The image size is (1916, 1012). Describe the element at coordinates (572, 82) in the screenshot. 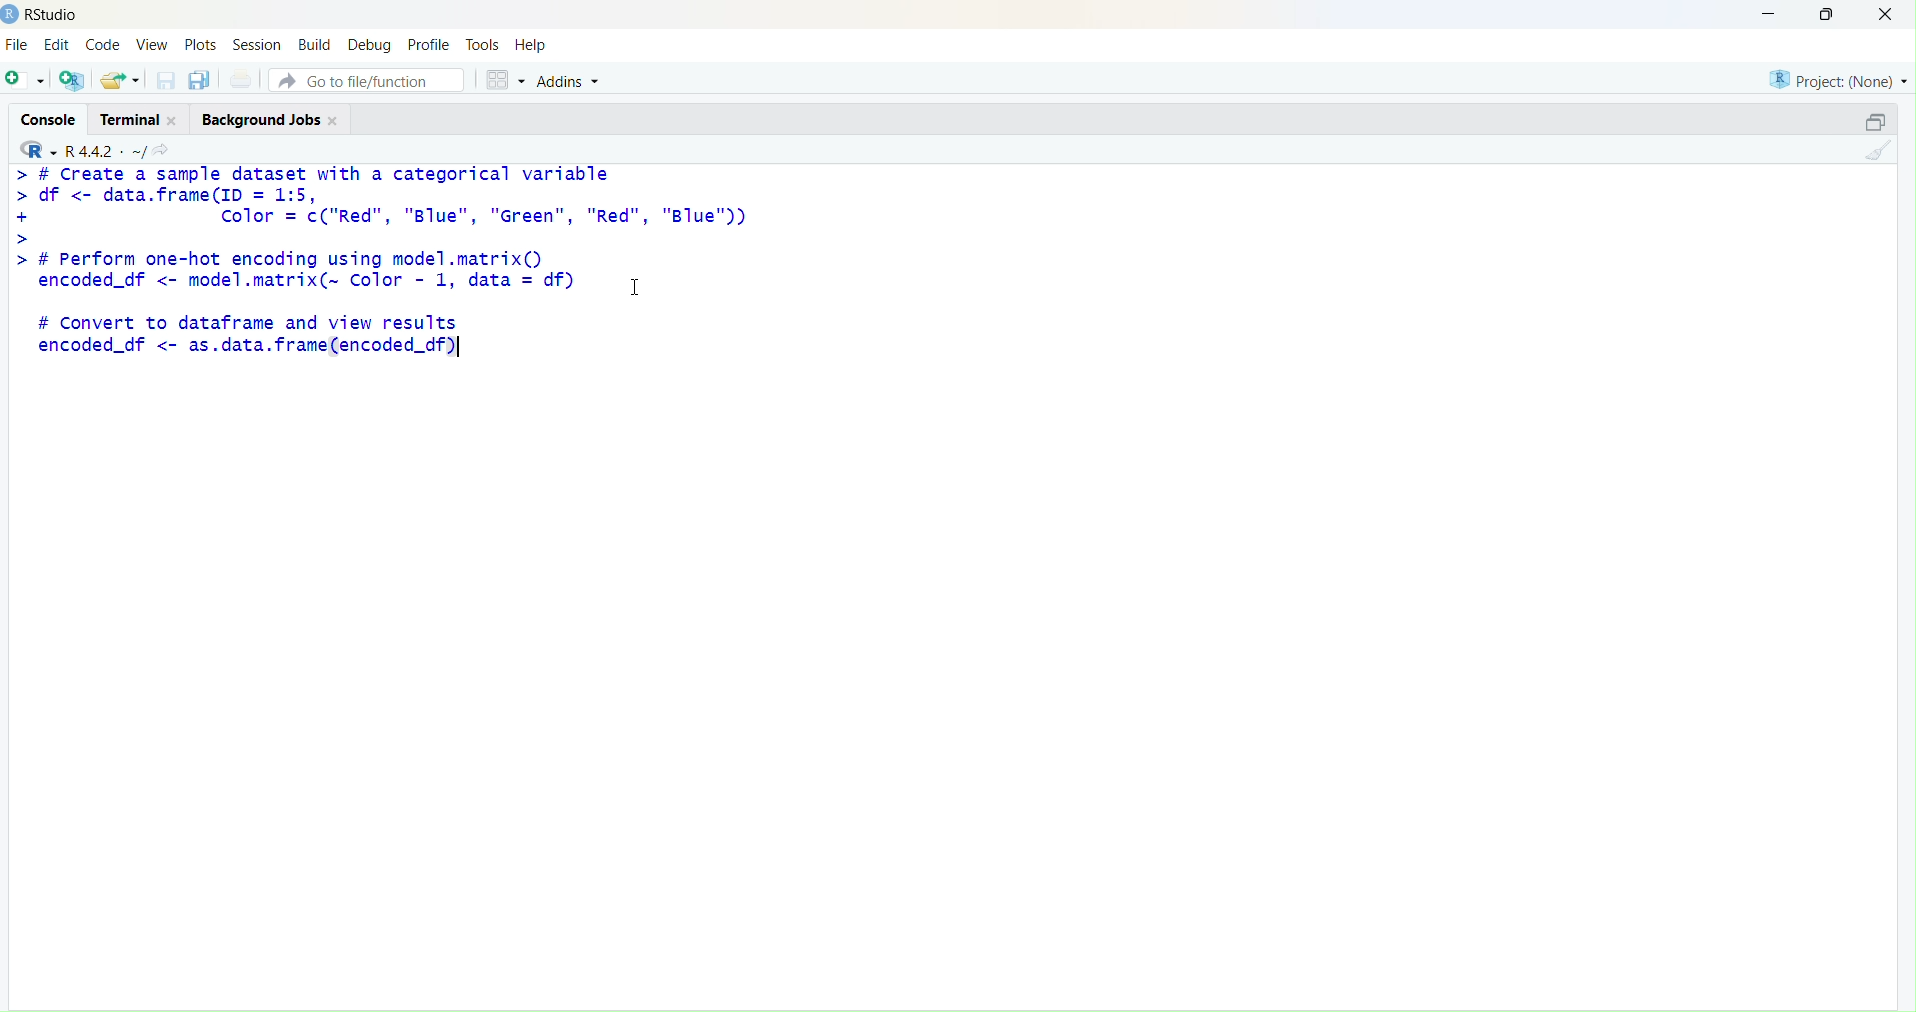

I see `addins` at that location.